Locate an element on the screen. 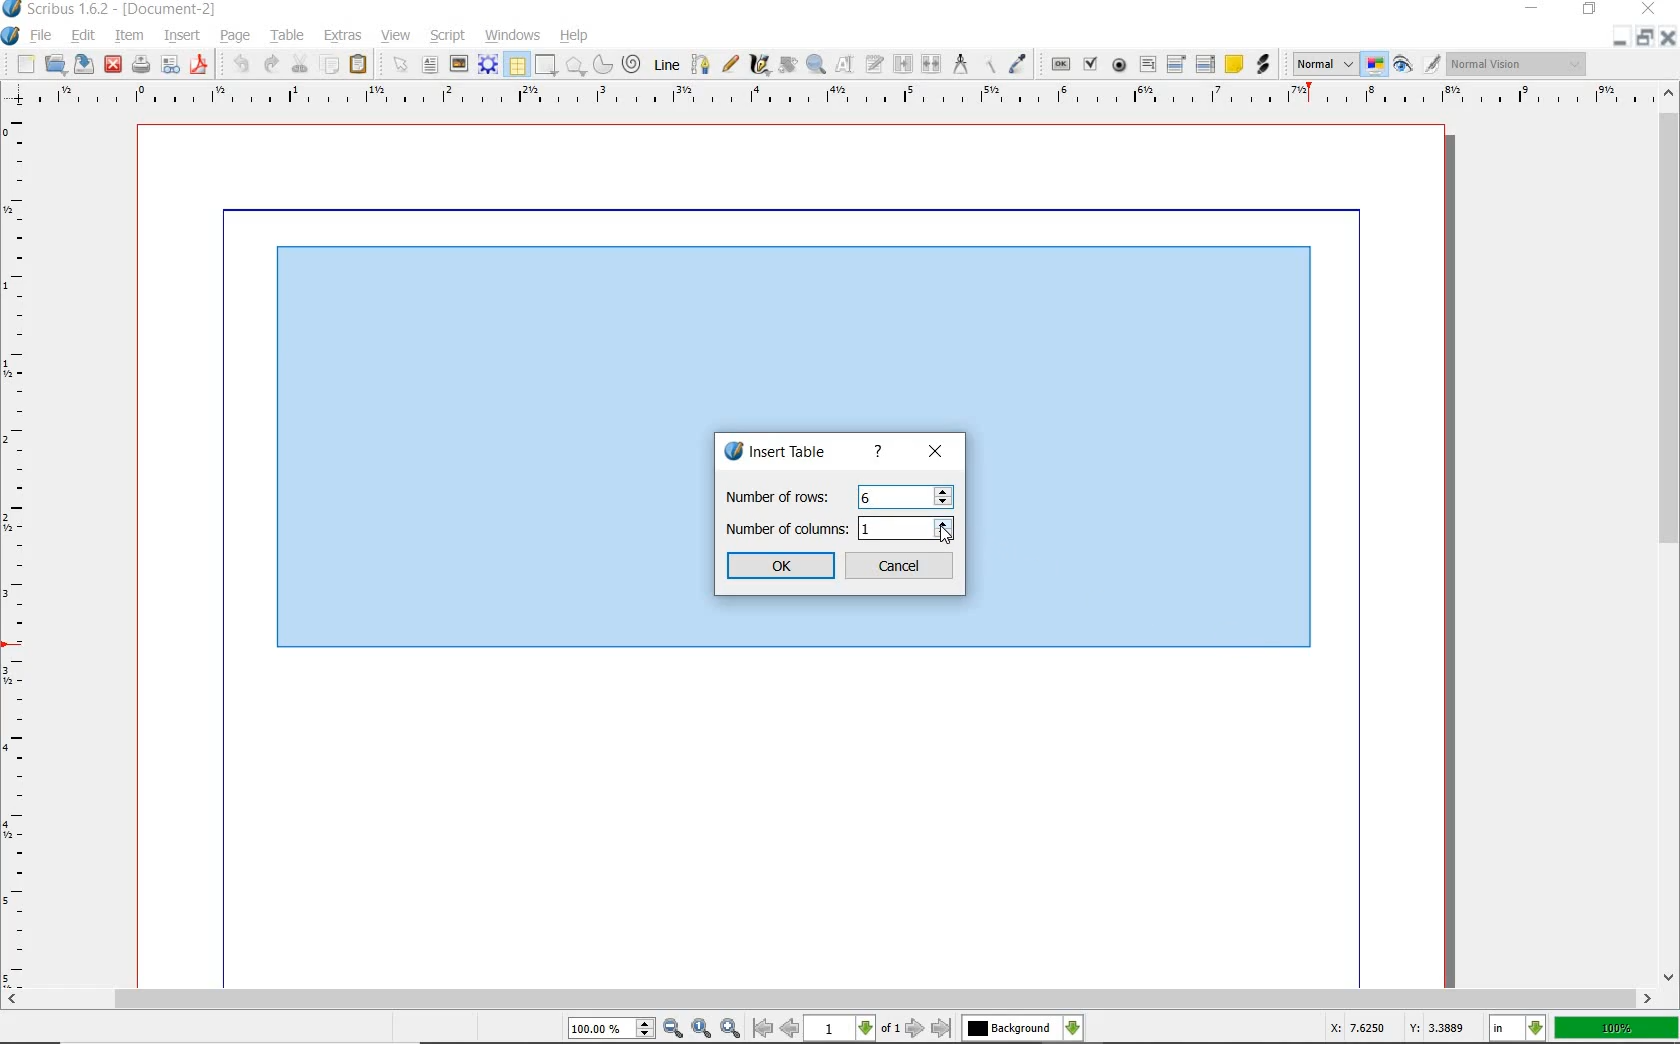 Image resolution: width=1680 pixels, height=1044 pixels. toggle color management mode is located at coordinates (1373, 64).